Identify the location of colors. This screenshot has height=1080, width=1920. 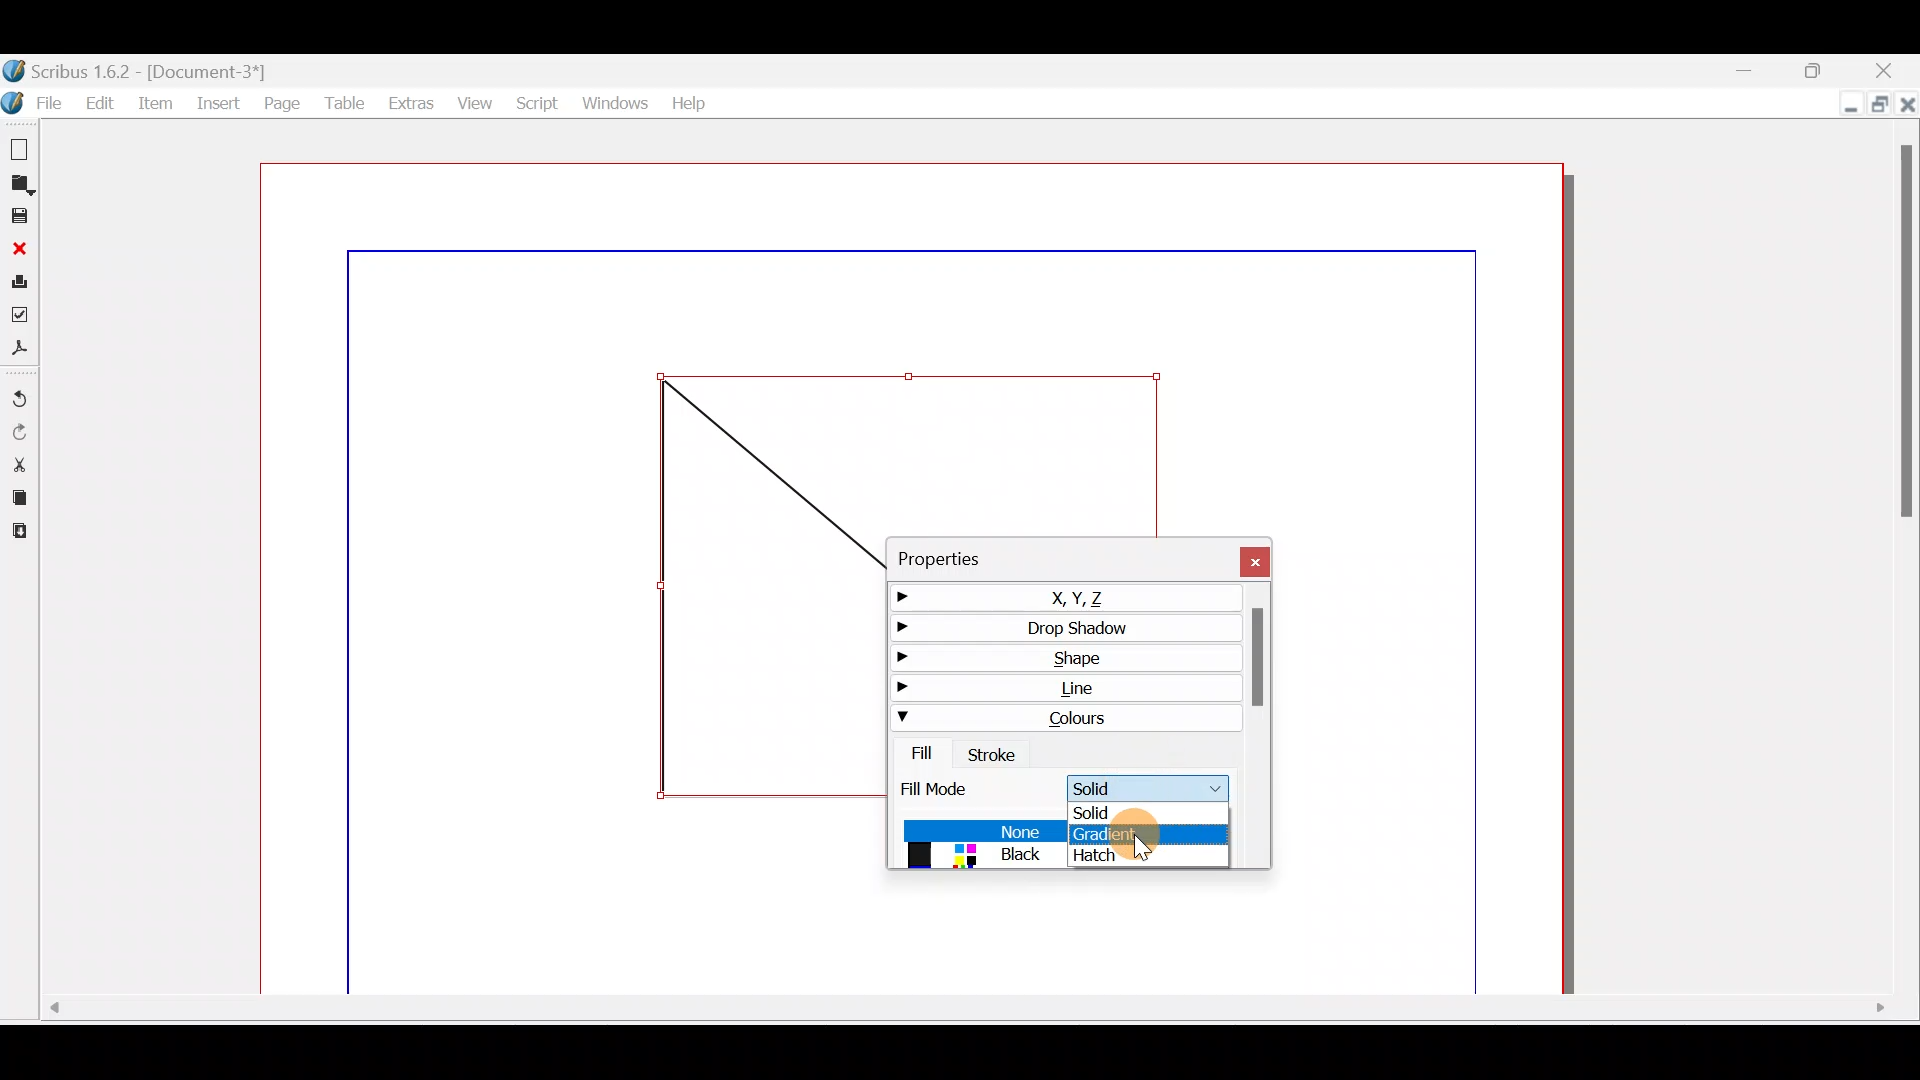
(963, 858).